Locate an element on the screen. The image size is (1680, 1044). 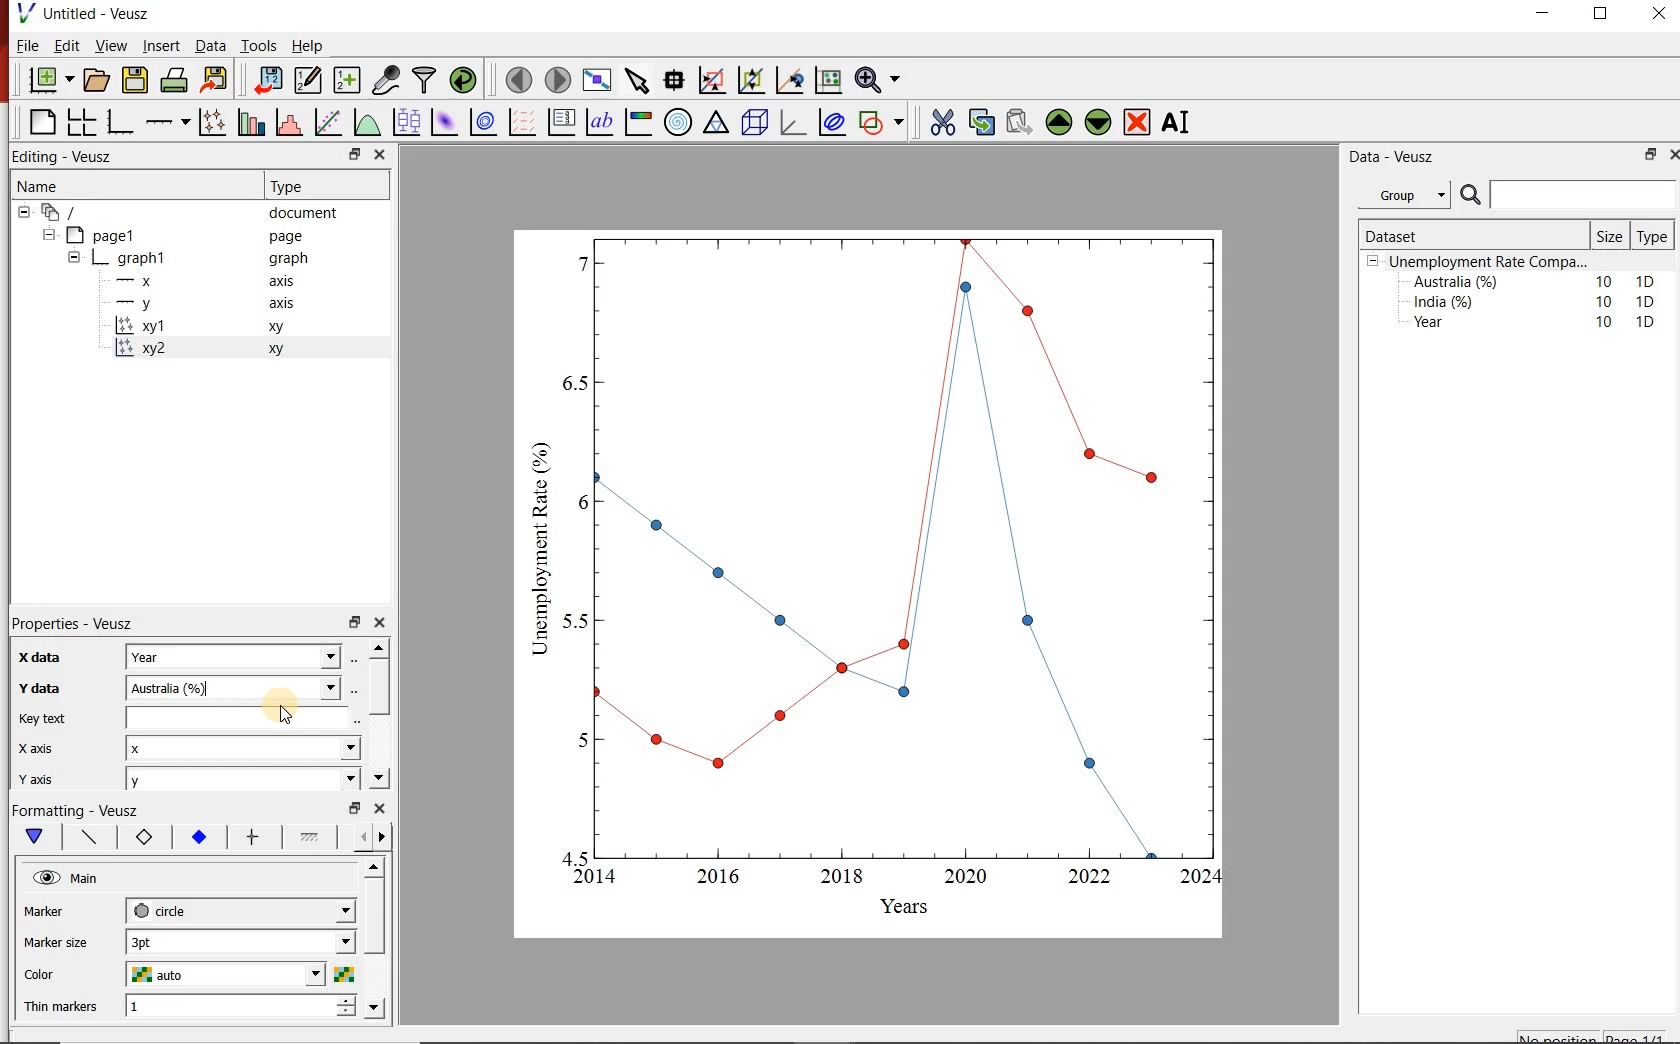
close is located at coordinates (1657, 18).